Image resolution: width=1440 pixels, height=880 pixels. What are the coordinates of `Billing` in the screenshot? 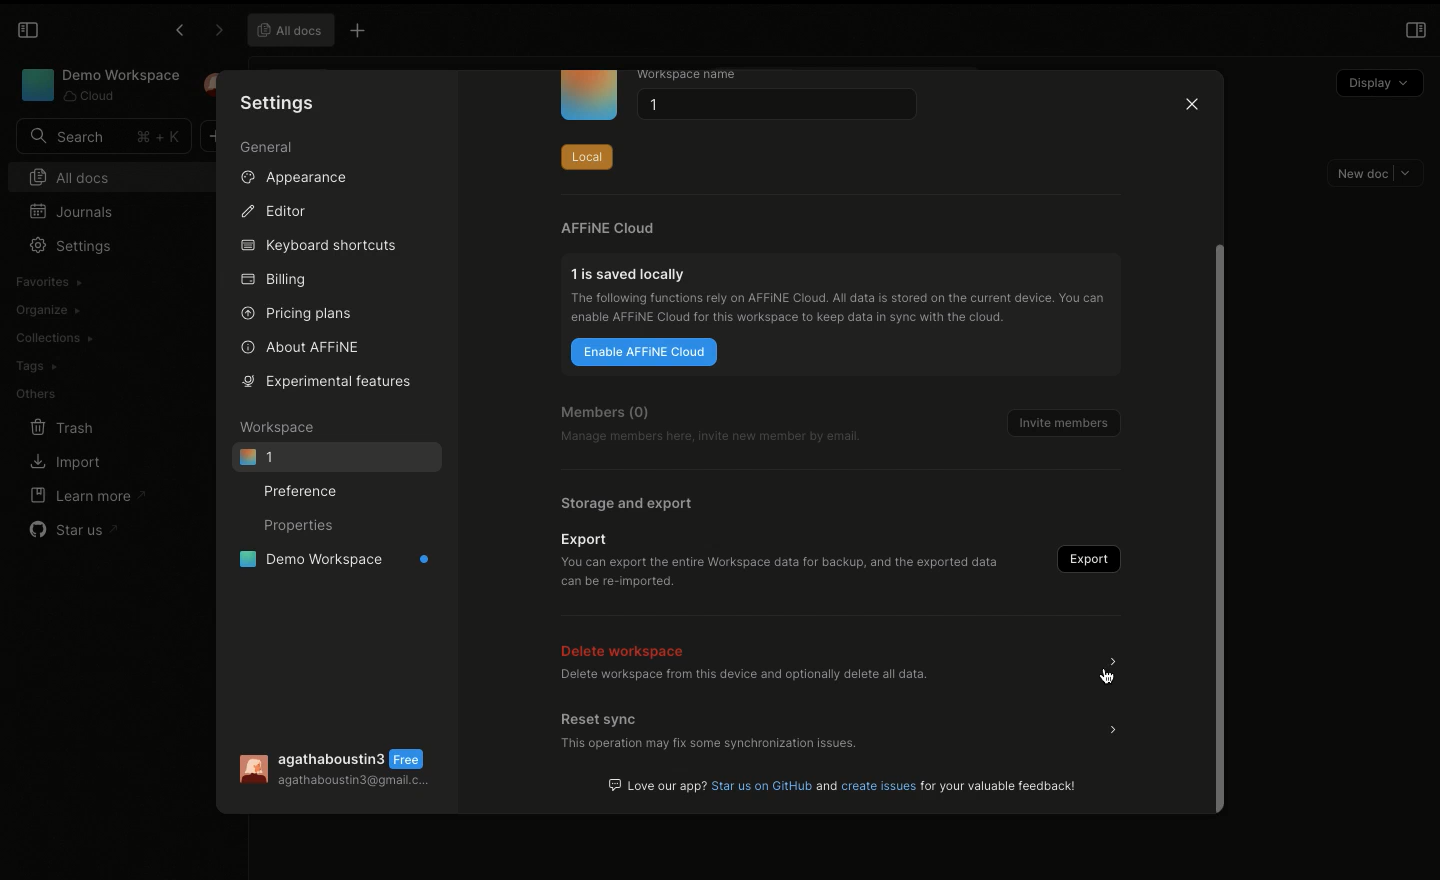 It's located at (275, 280).